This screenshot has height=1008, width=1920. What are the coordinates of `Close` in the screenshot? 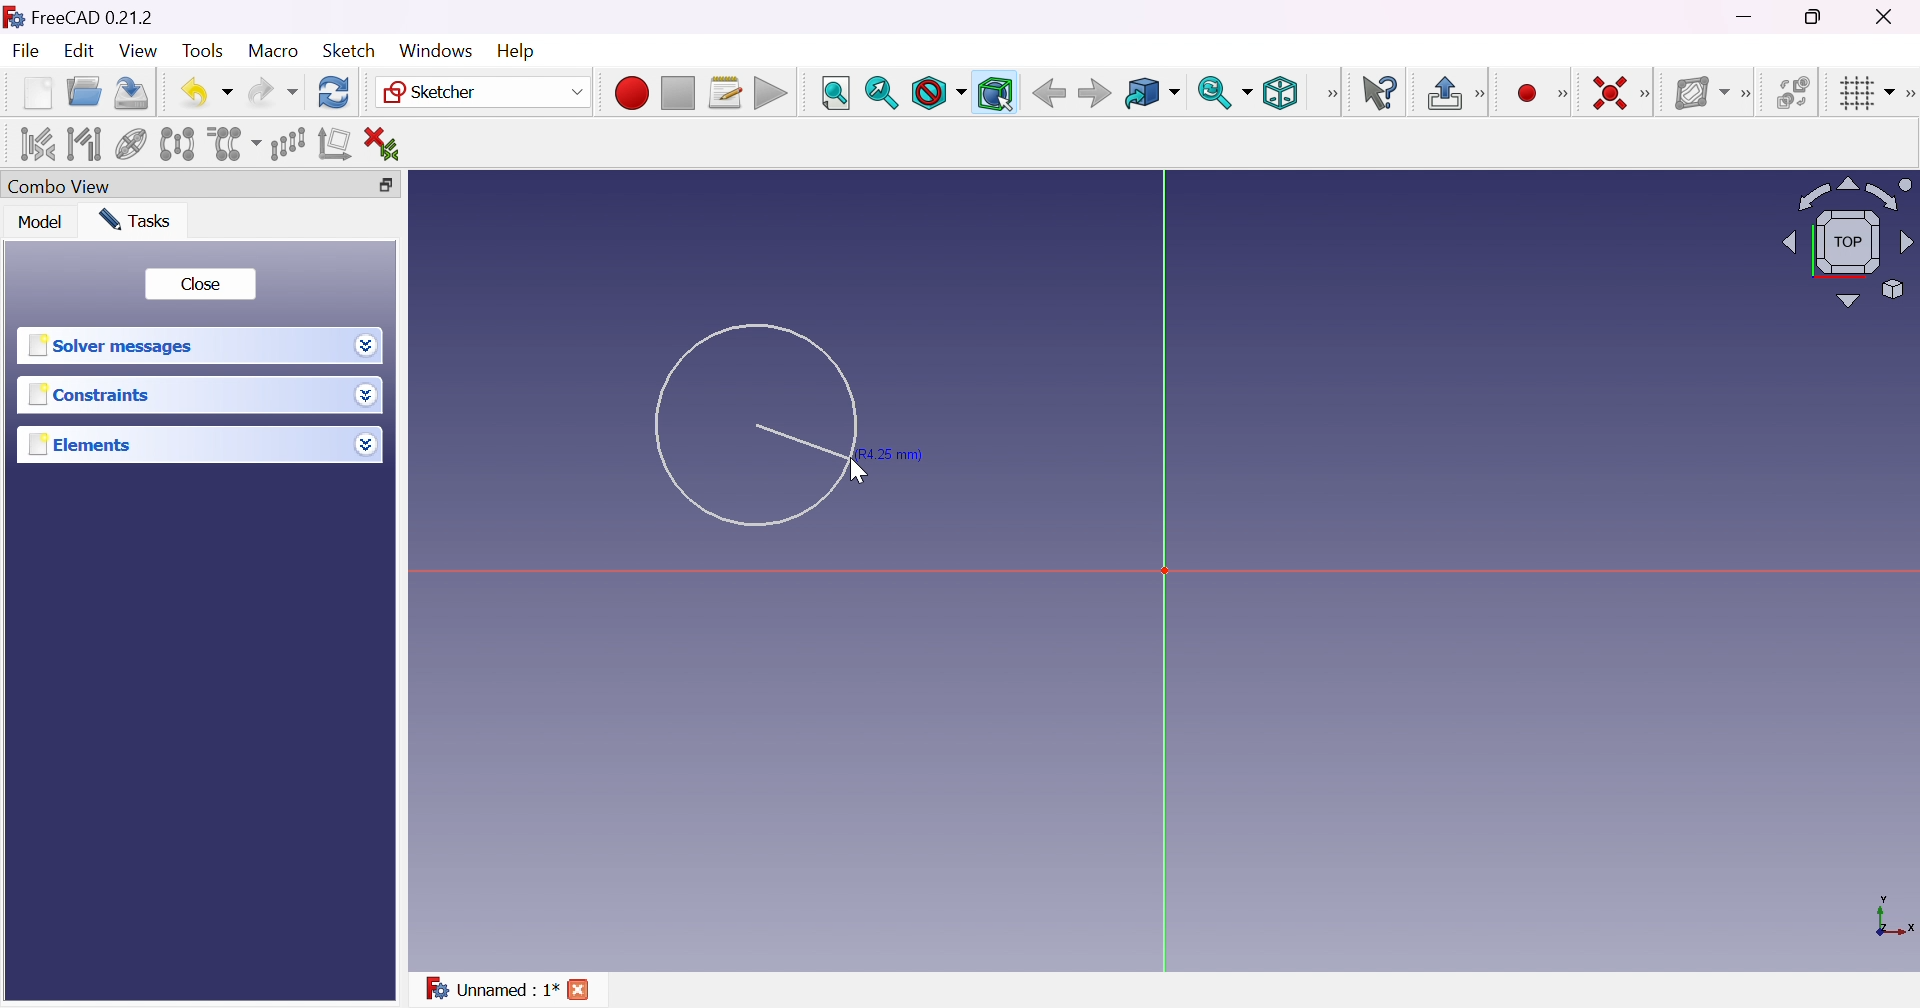 It's located at (580, 988).